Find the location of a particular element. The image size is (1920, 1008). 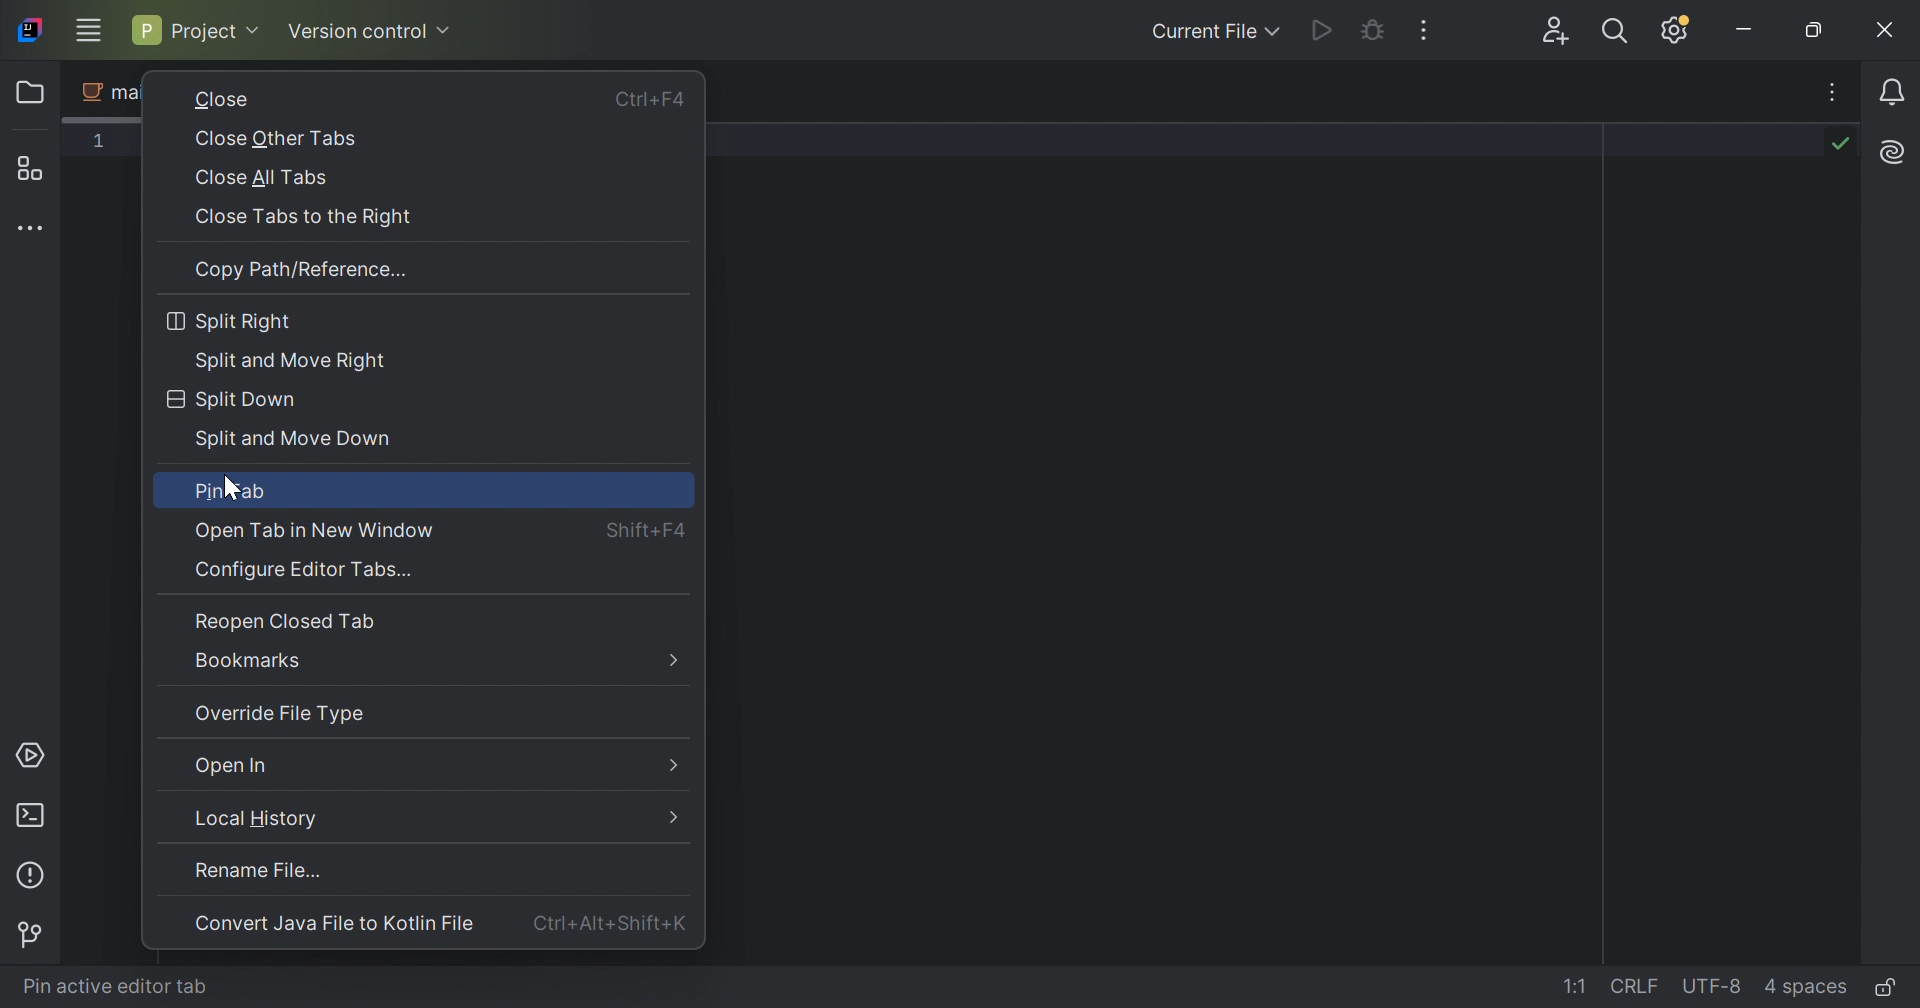

Configure editor tabs is located at coordinates (310, 571).